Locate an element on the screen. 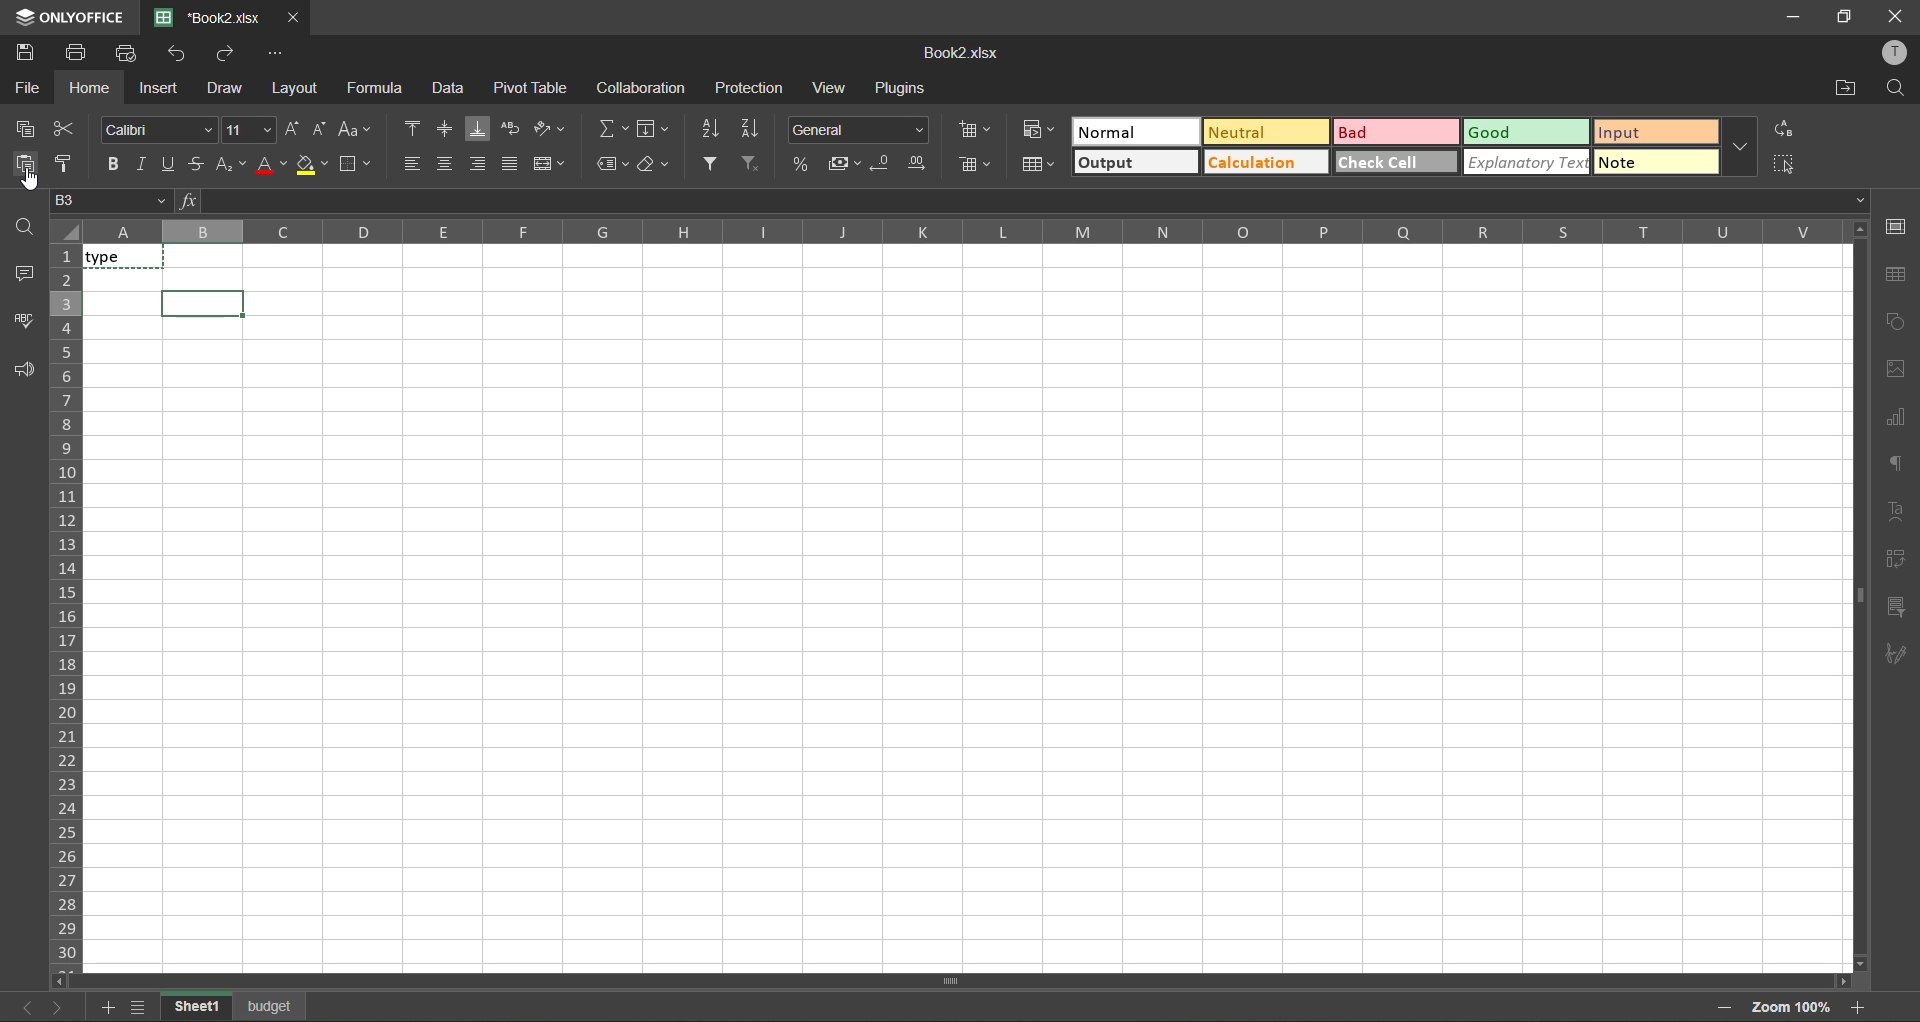  insert cells is located at coordinates (976, 130).